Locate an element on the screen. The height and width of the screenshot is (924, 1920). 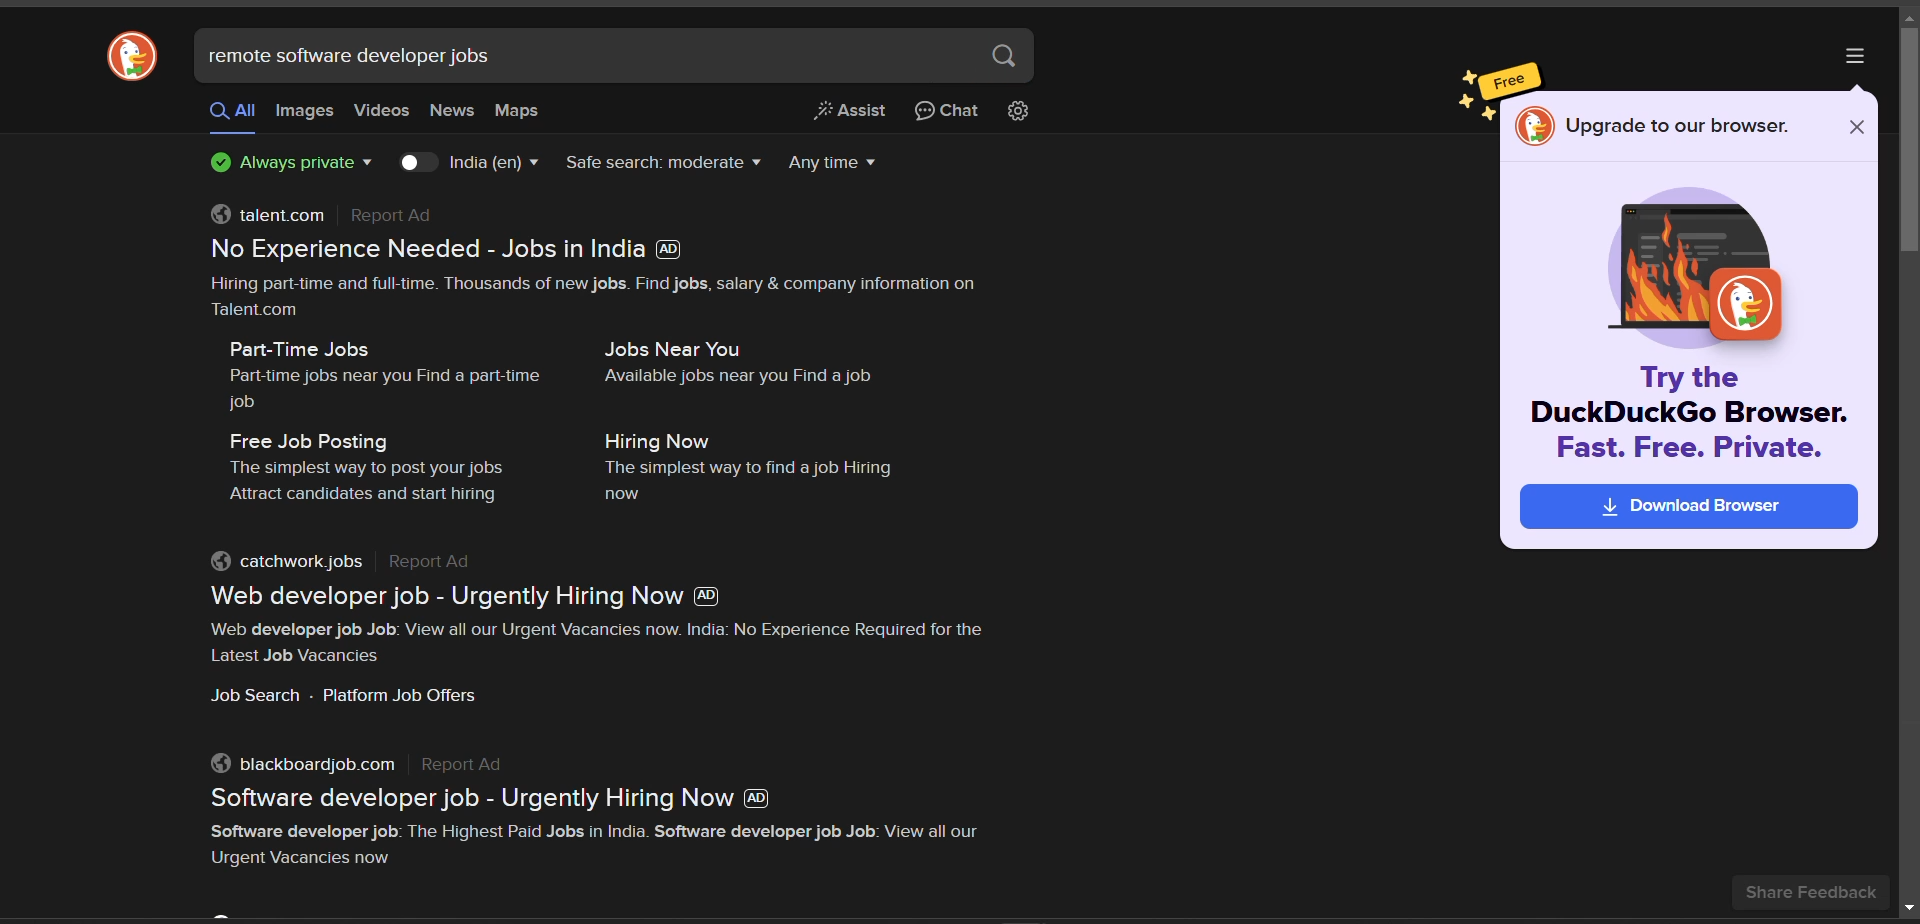
Job Search - Platform Job Offers is located at coordinates (350, 699).